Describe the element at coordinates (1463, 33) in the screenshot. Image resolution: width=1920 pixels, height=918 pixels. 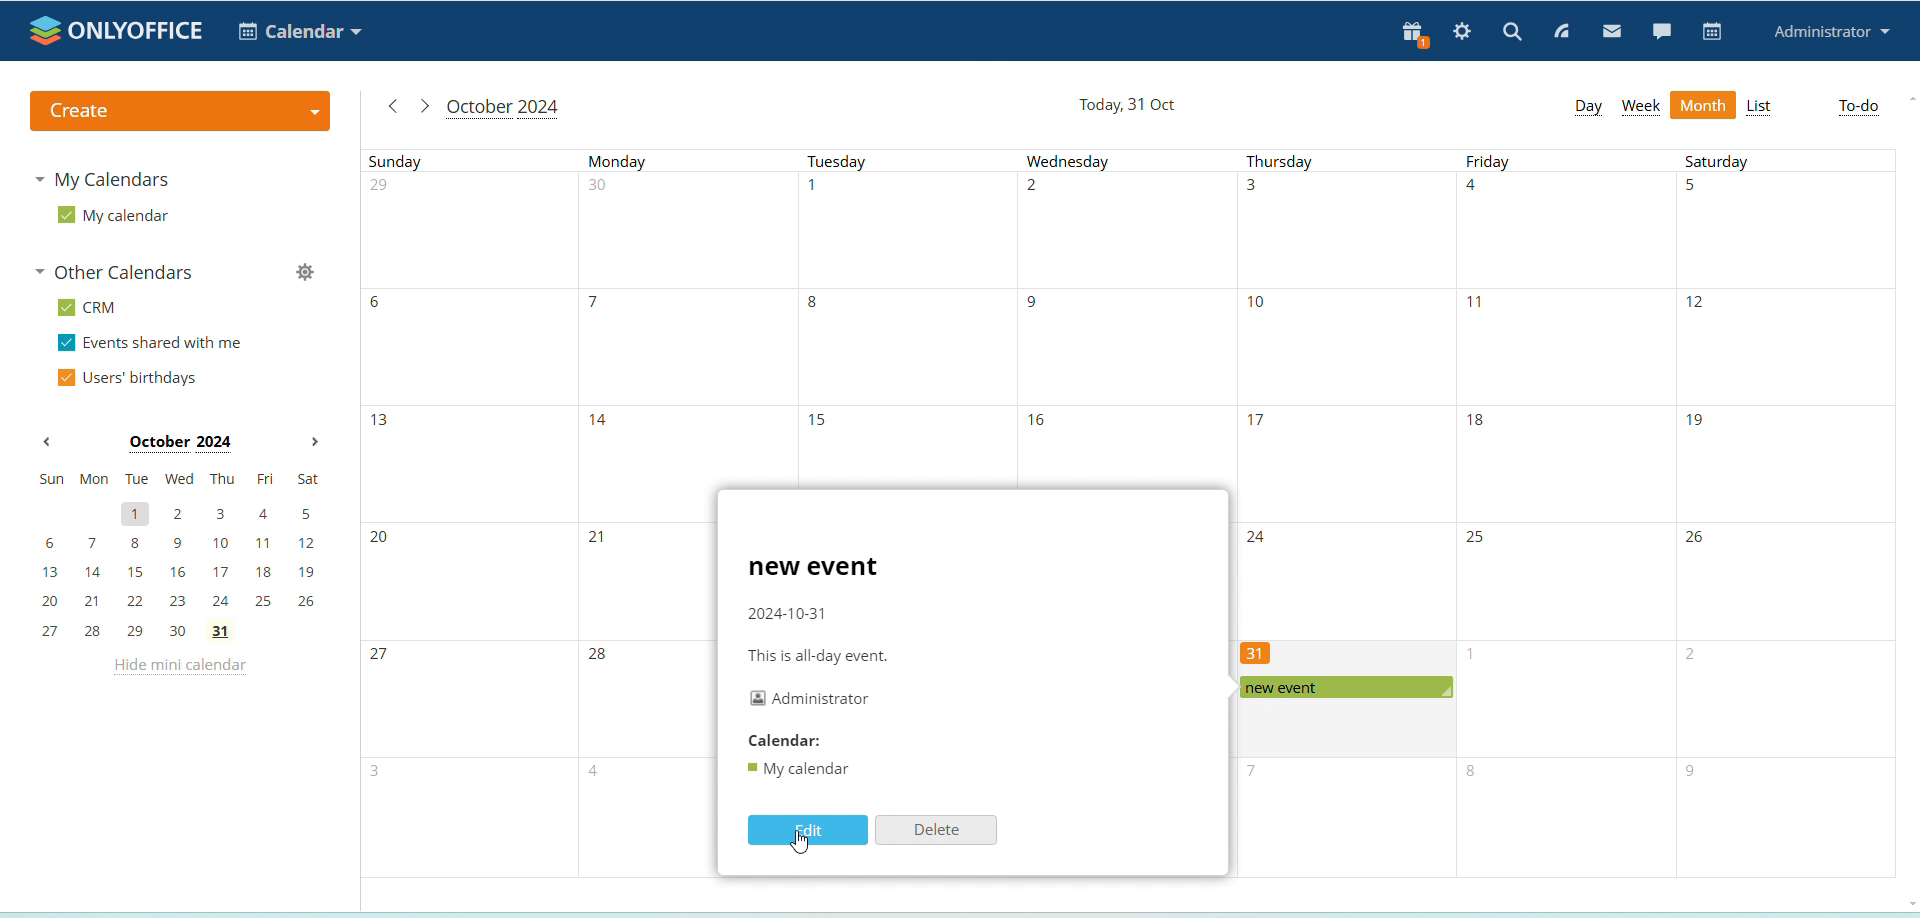
I see `settings` at that location.